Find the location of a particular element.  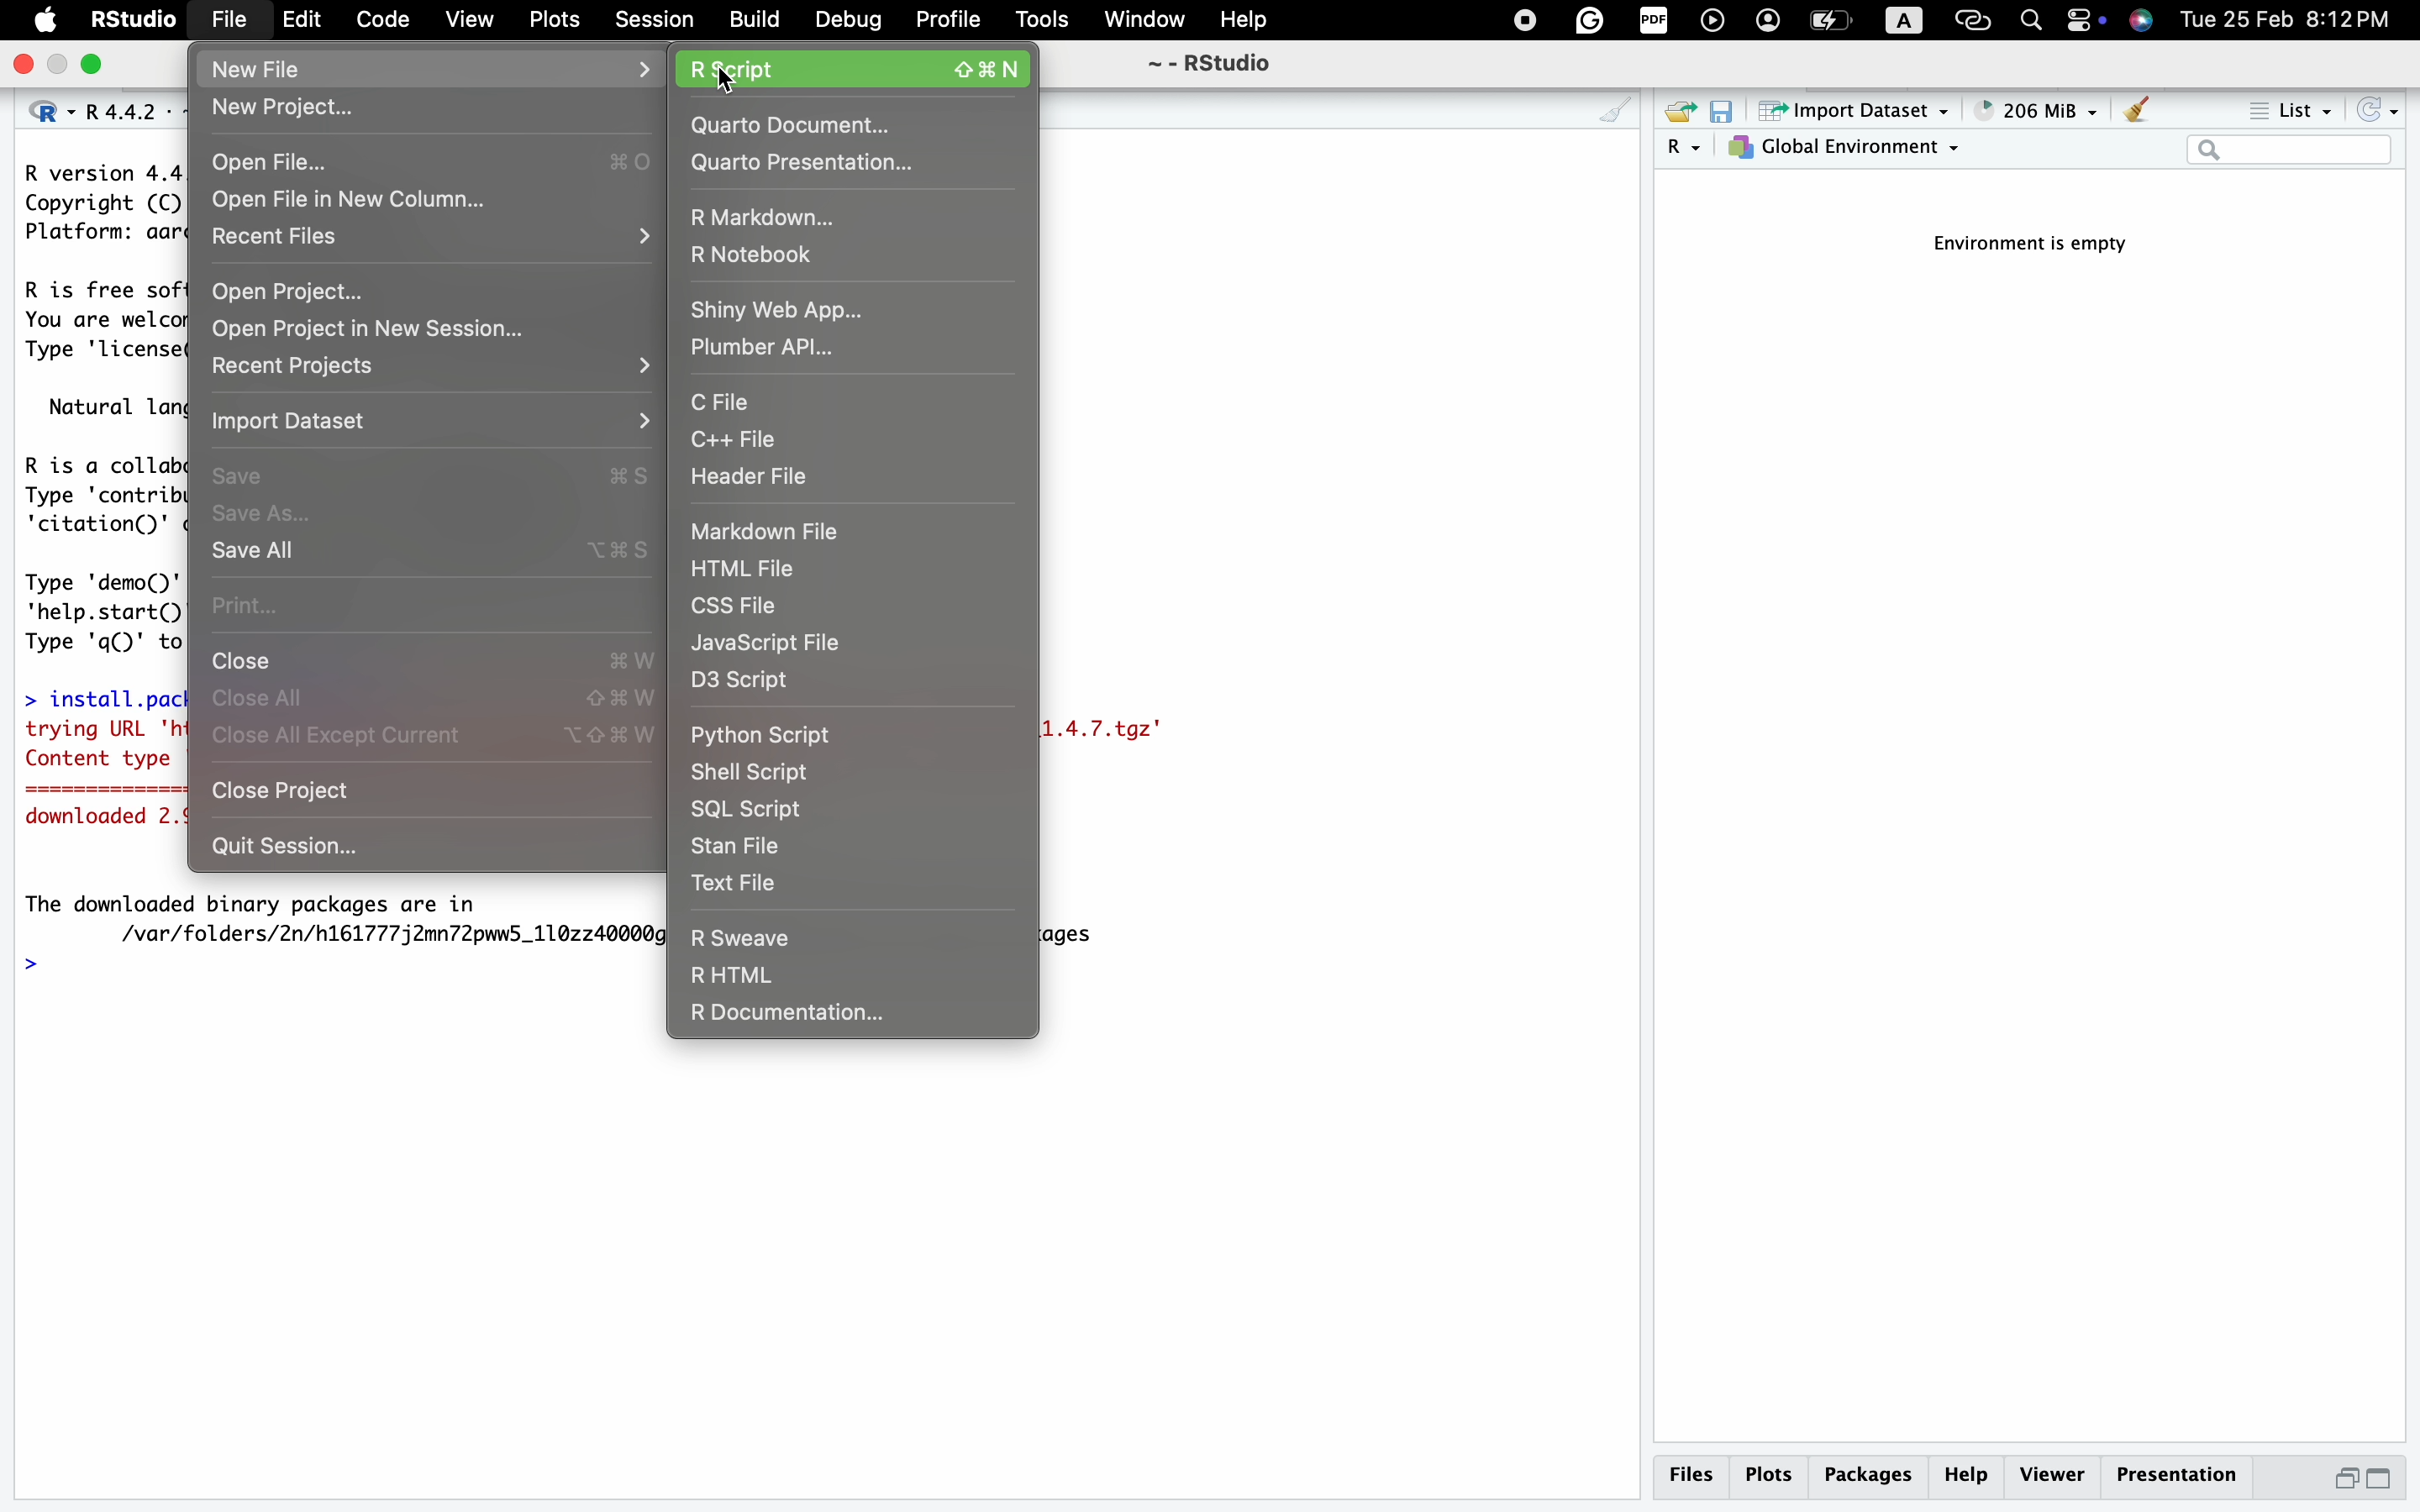

open file in new column is located at coordinates (367, 200).